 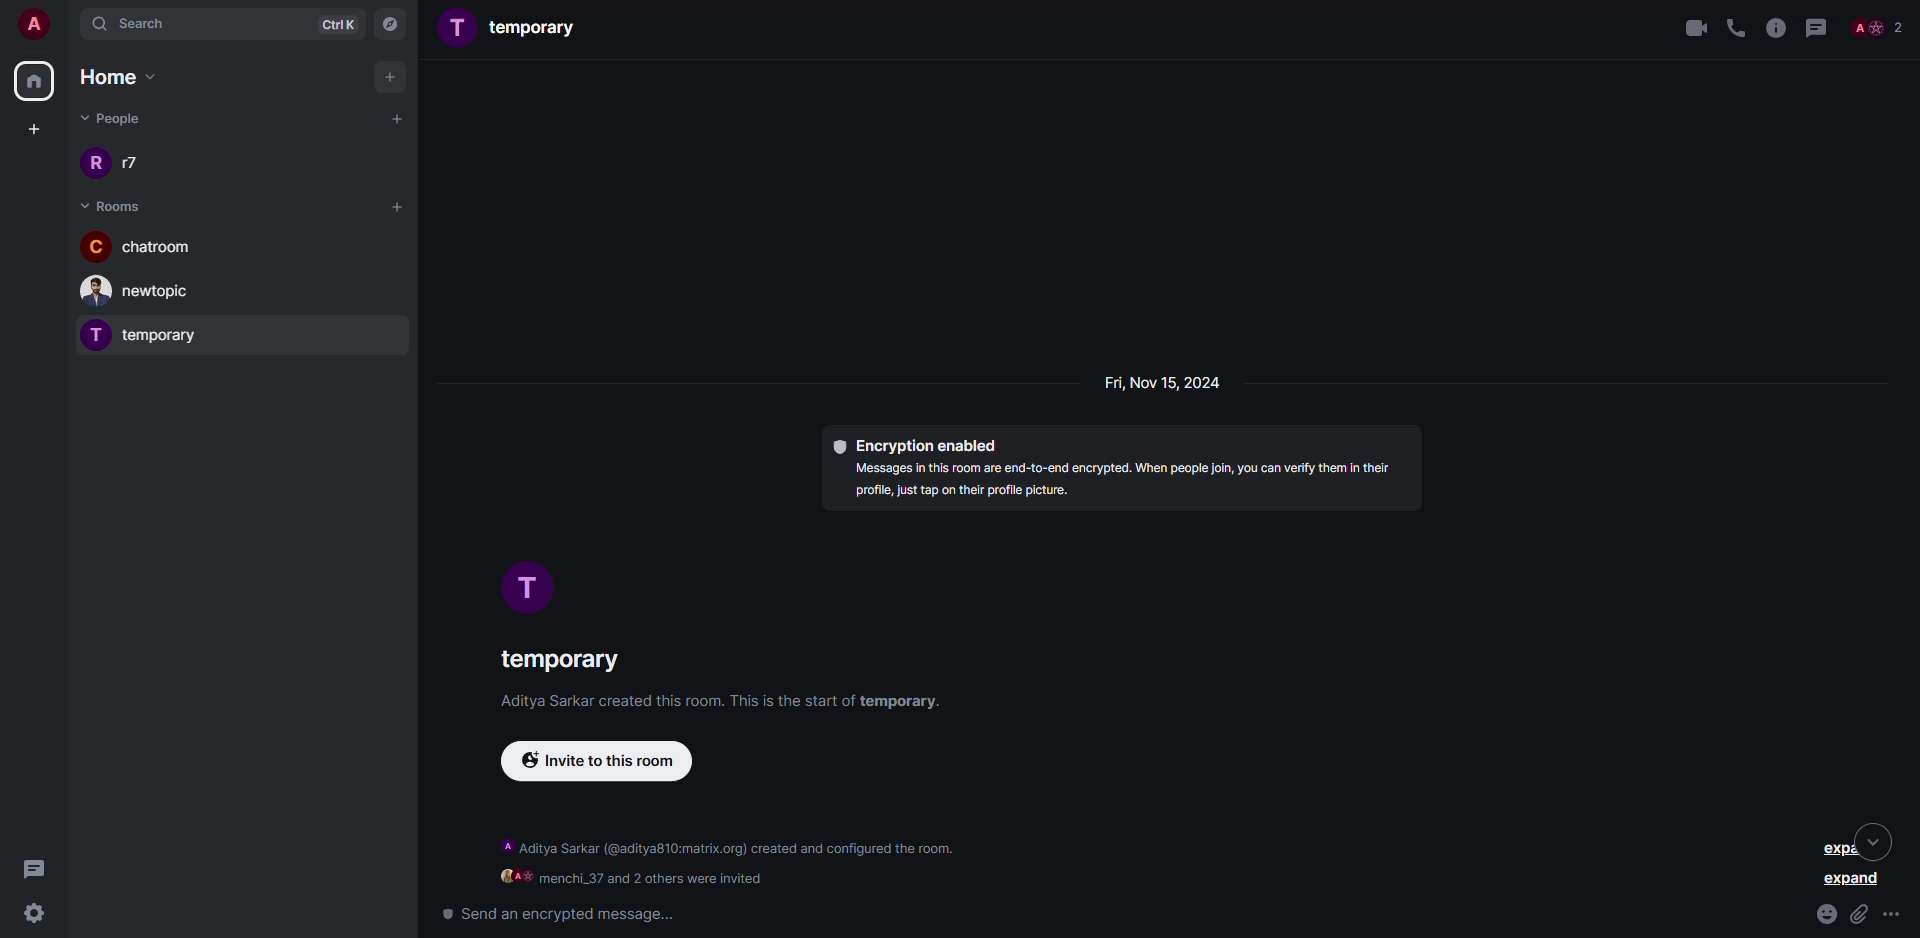 I want to click on day, so click(x=1156, y=385).